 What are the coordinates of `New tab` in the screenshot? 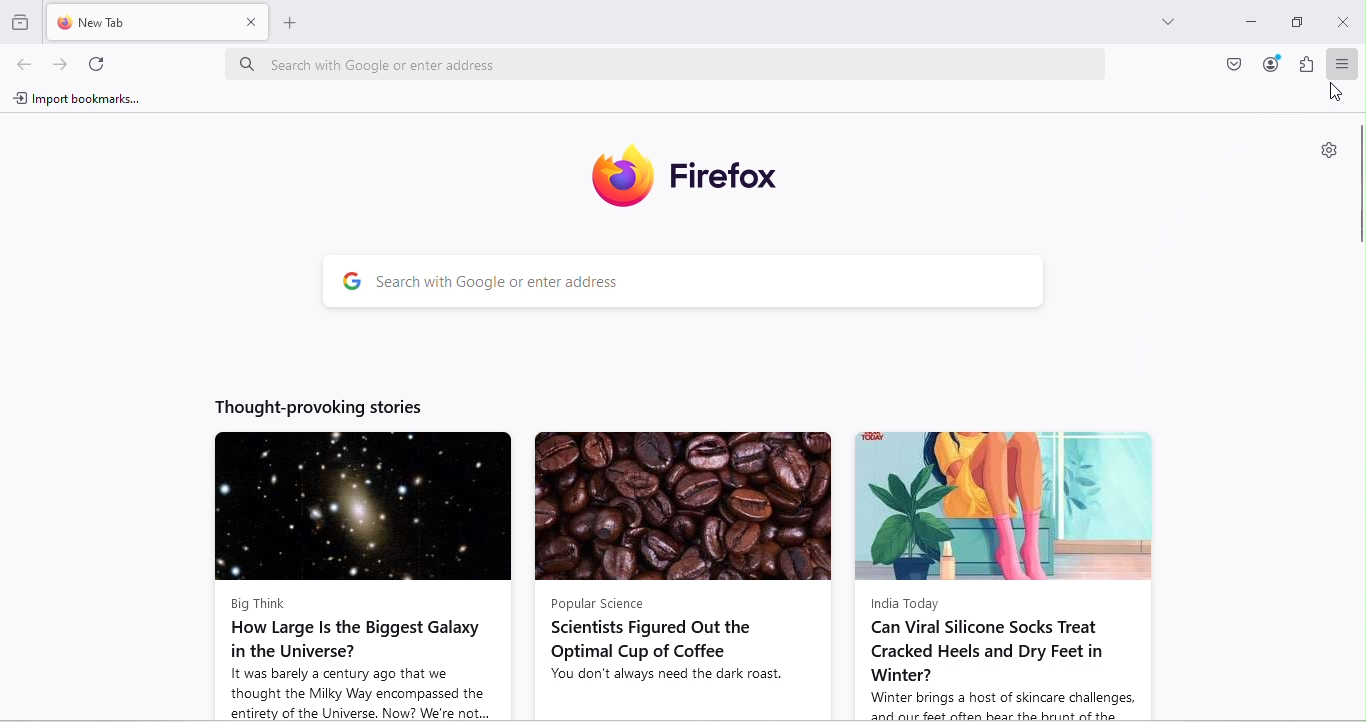 It's located at (137, 22).